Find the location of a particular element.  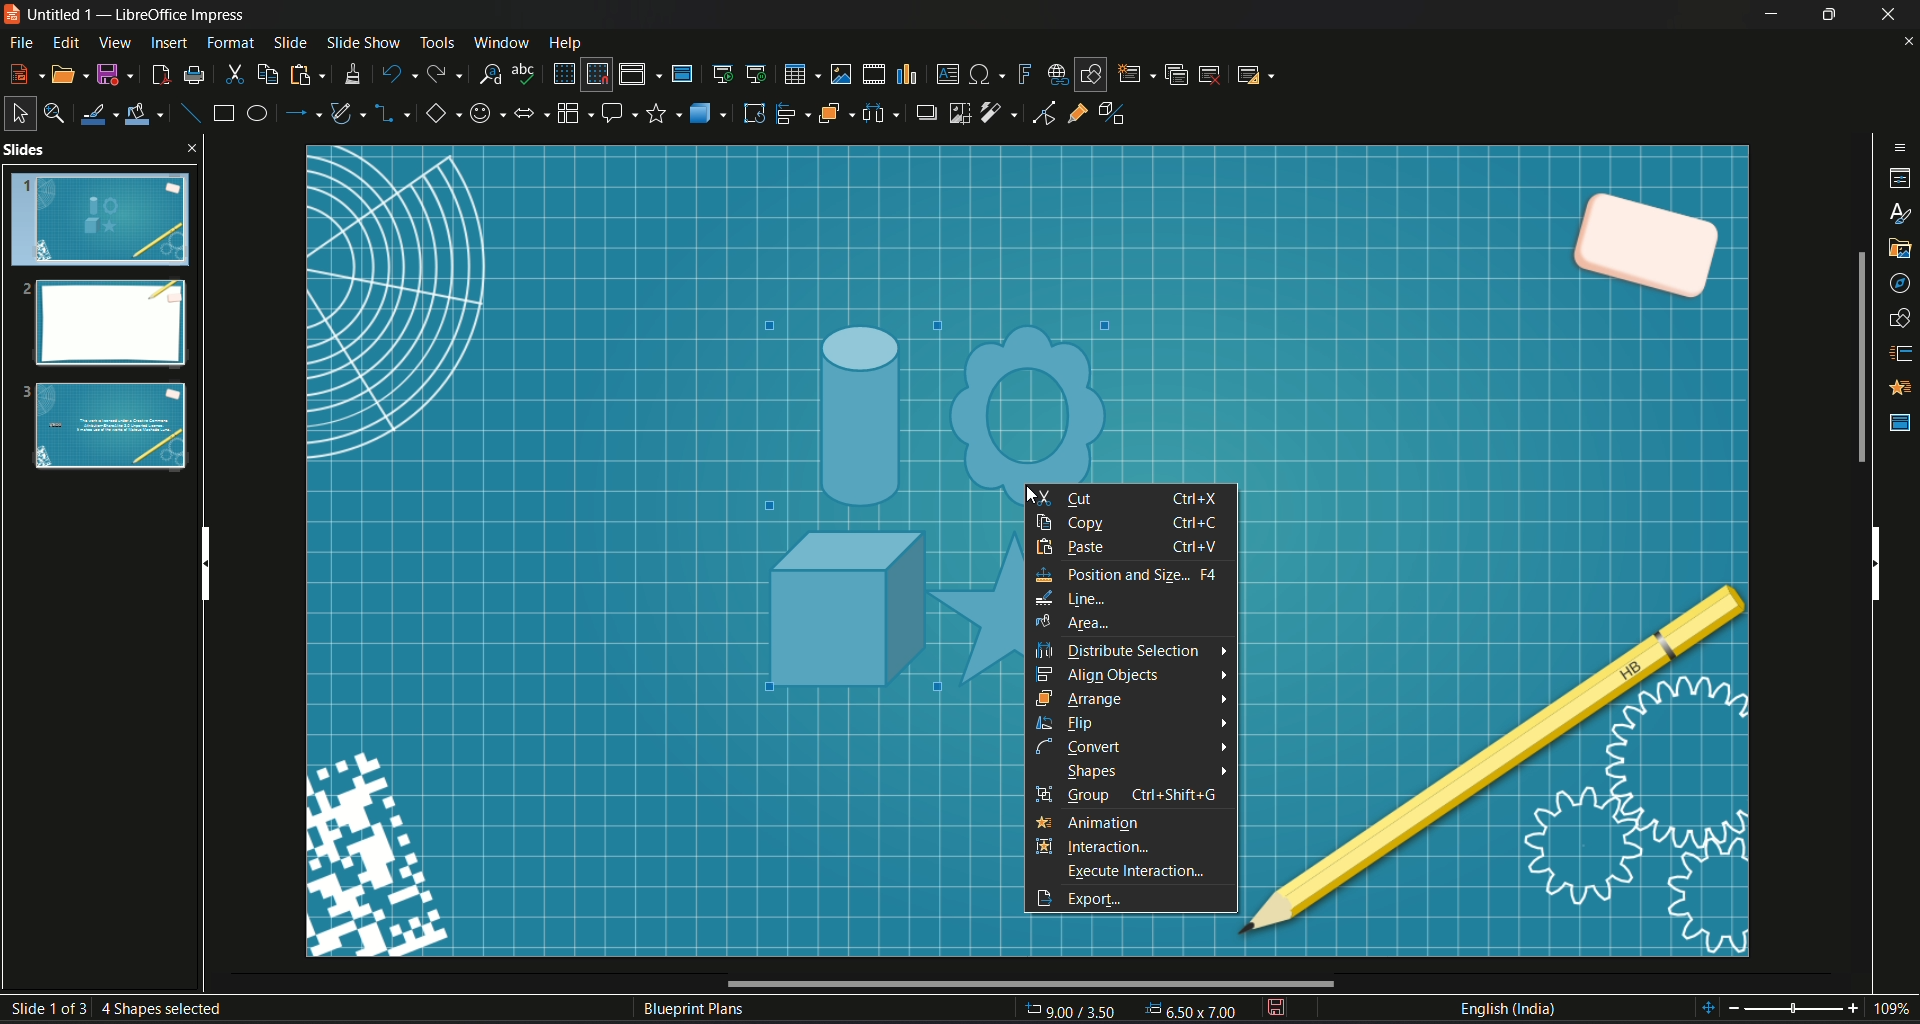

File is located at coordinates (21, 45).